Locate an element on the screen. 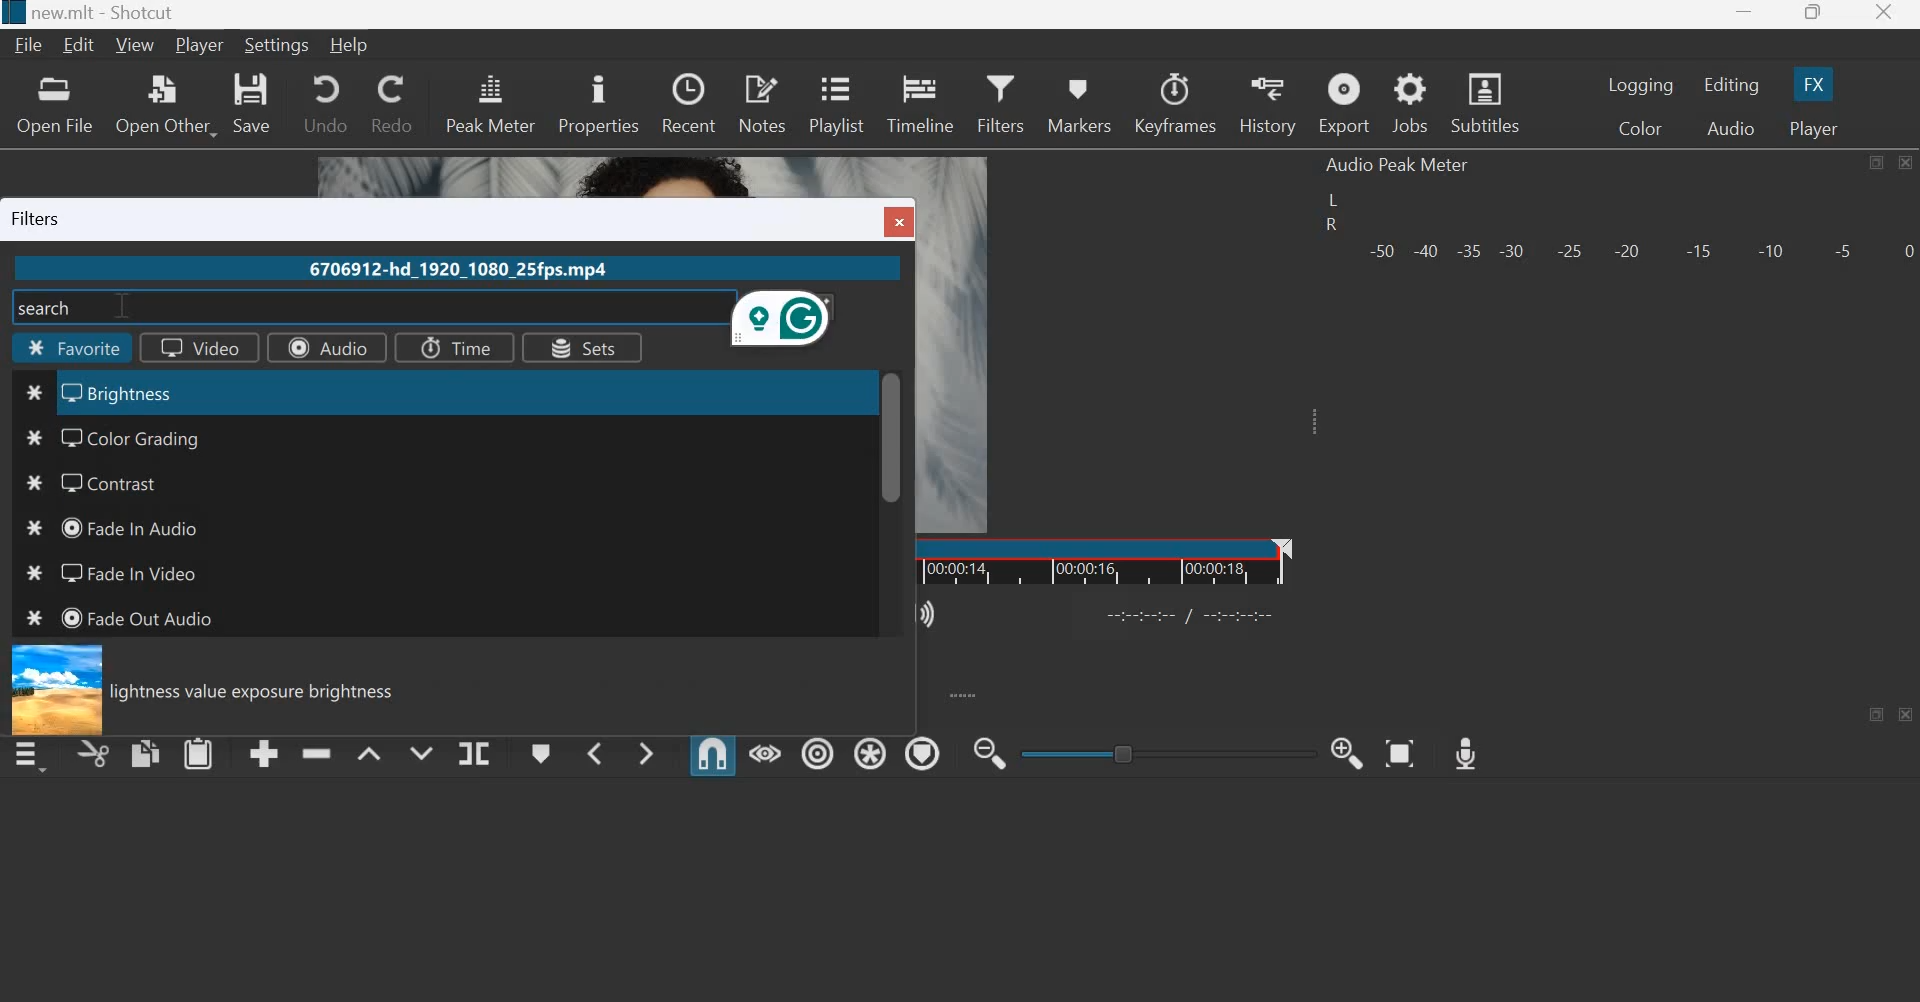 This screenshot has height=1002, width=1920. Settings is located at coordinates (278, 44).